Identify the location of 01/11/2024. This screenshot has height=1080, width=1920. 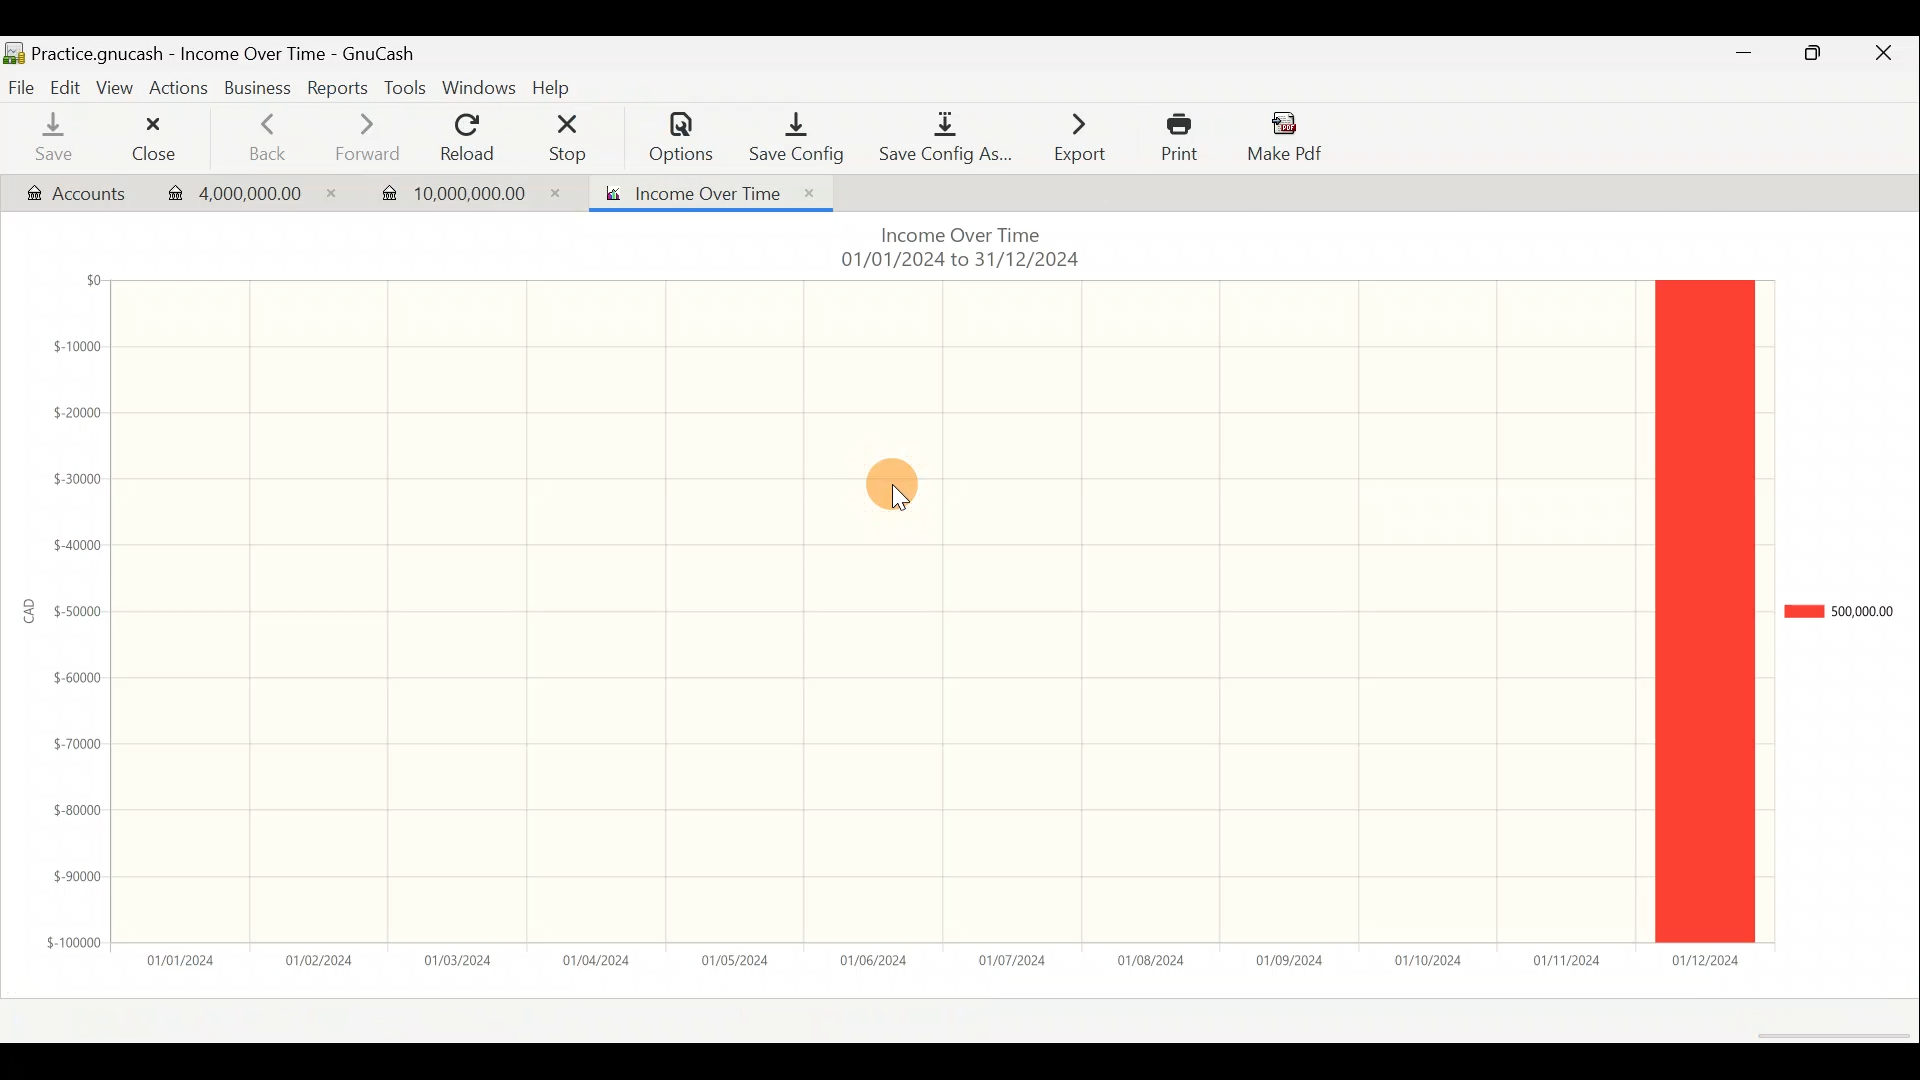
(1570, 959).